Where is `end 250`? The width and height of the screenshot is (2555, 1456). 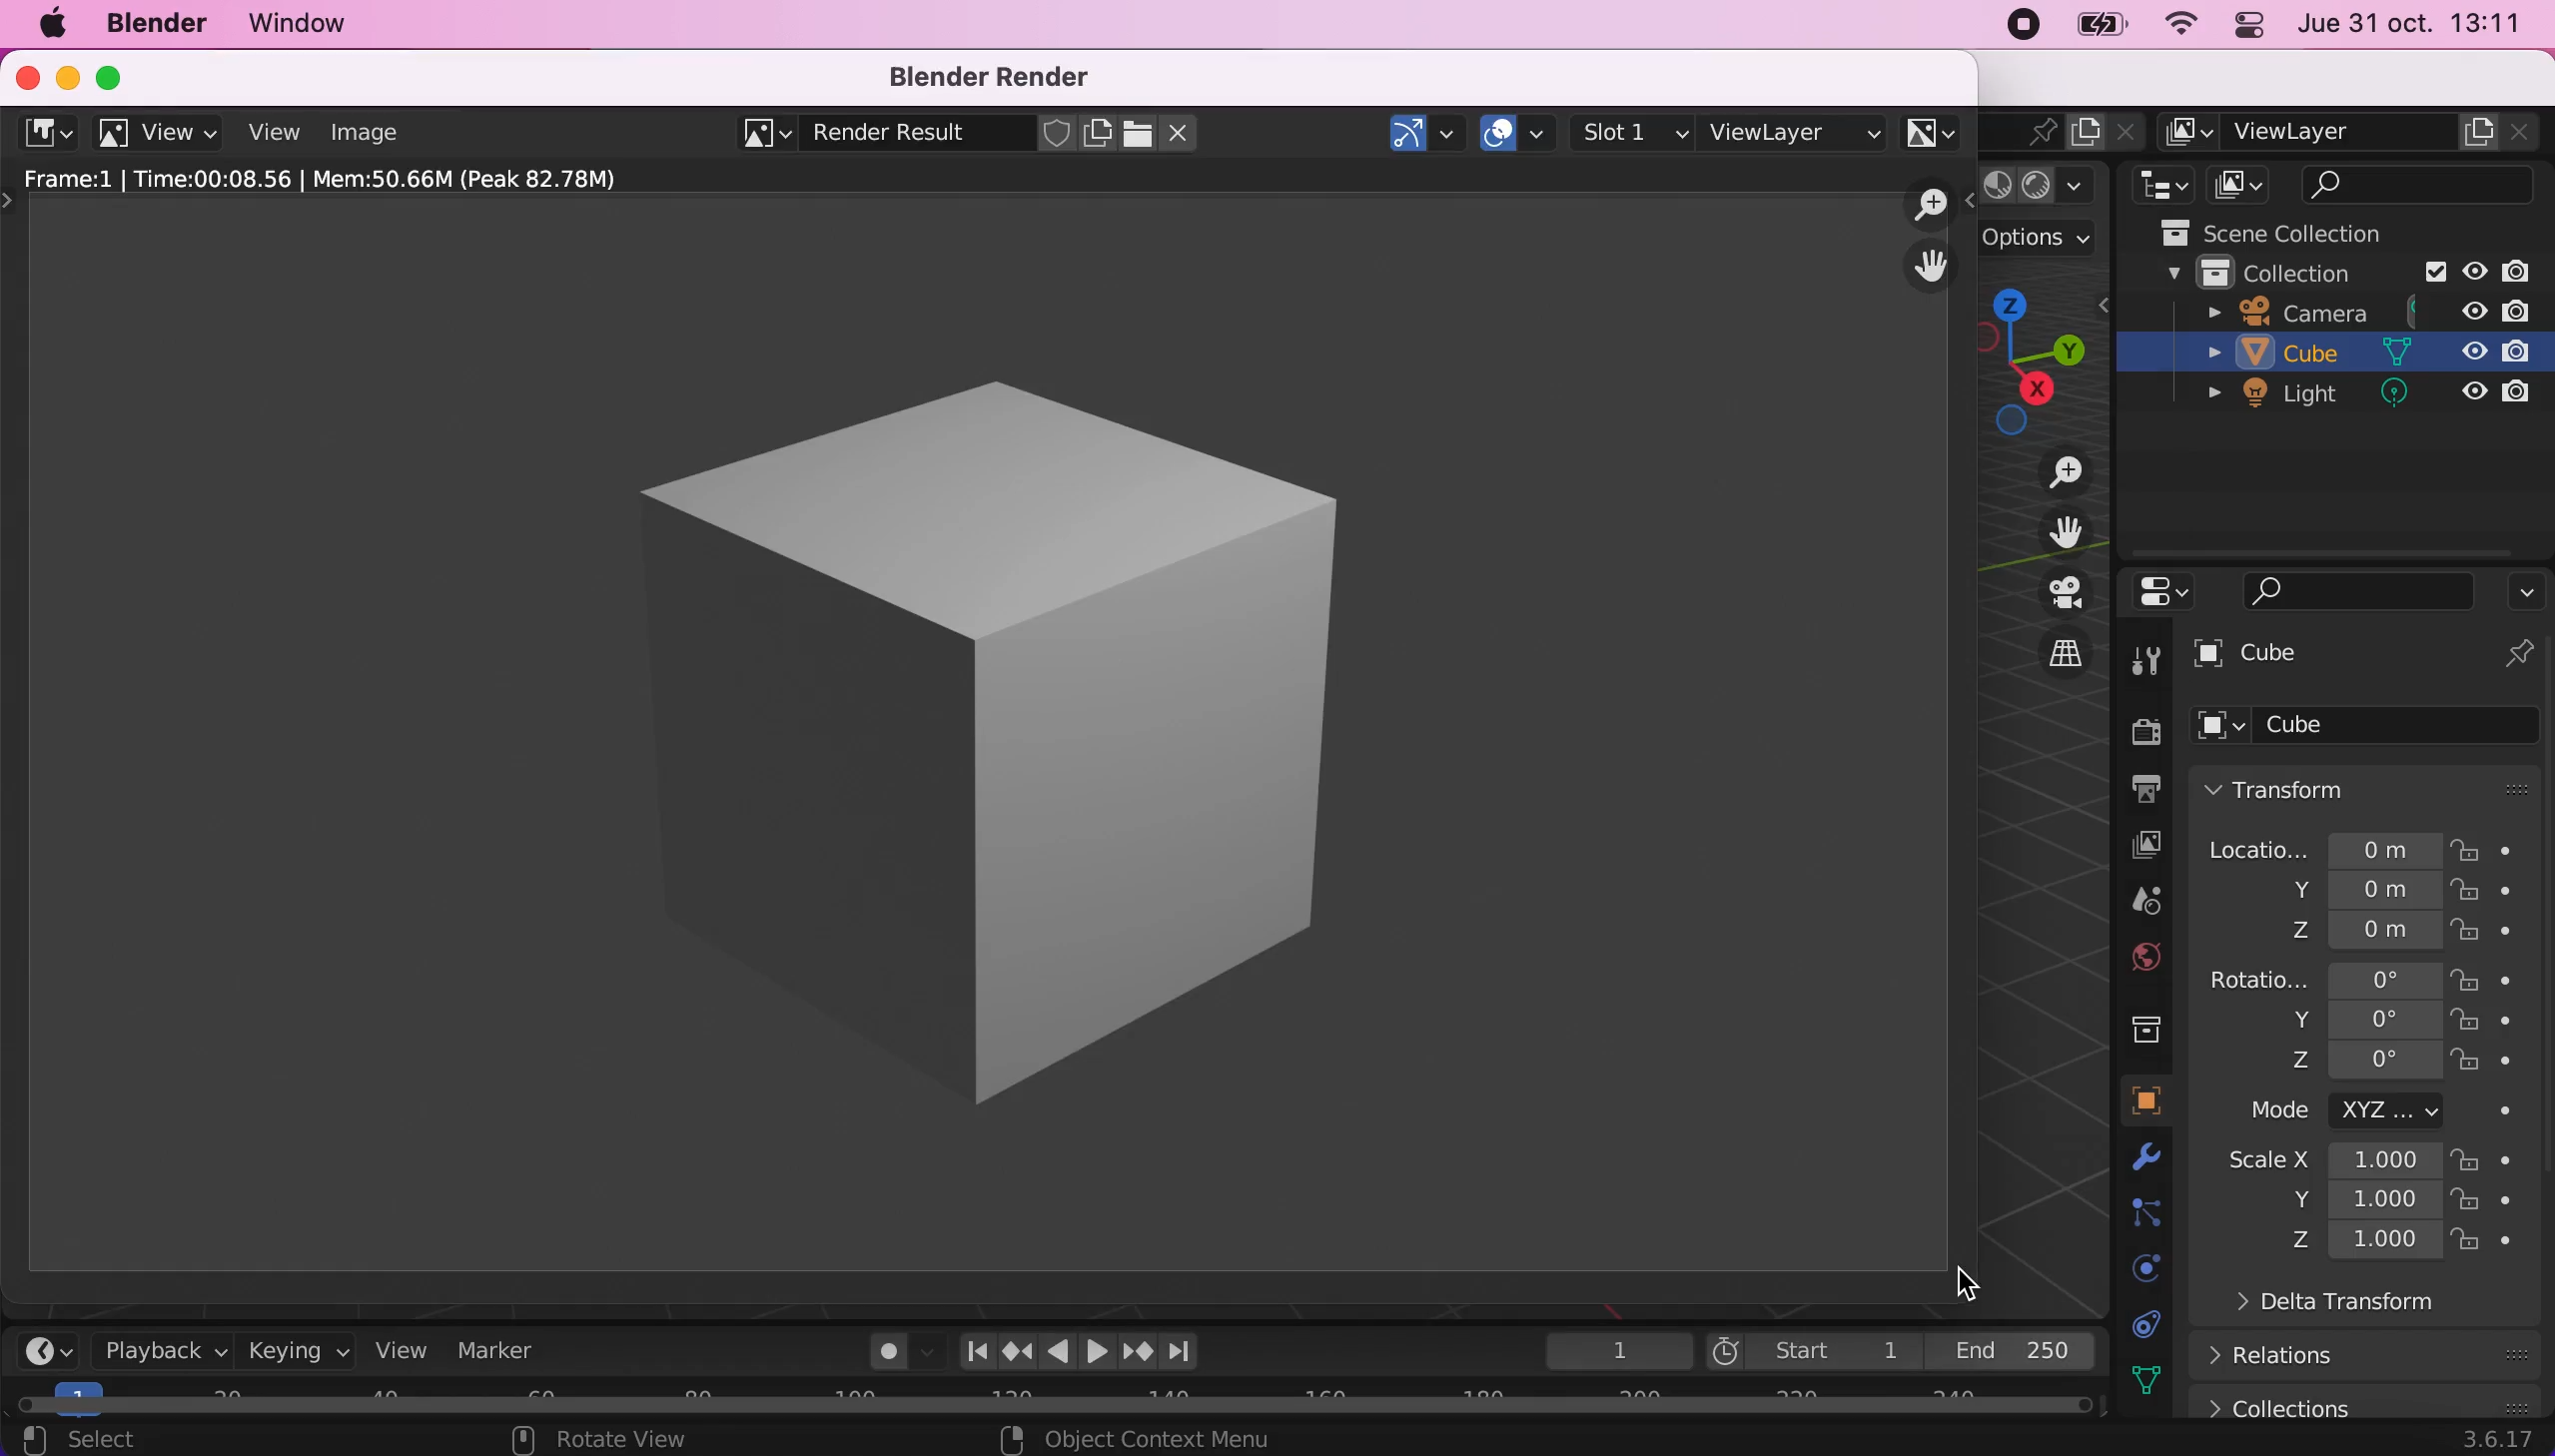
end 250 is located at coordinates (2022, 1352).